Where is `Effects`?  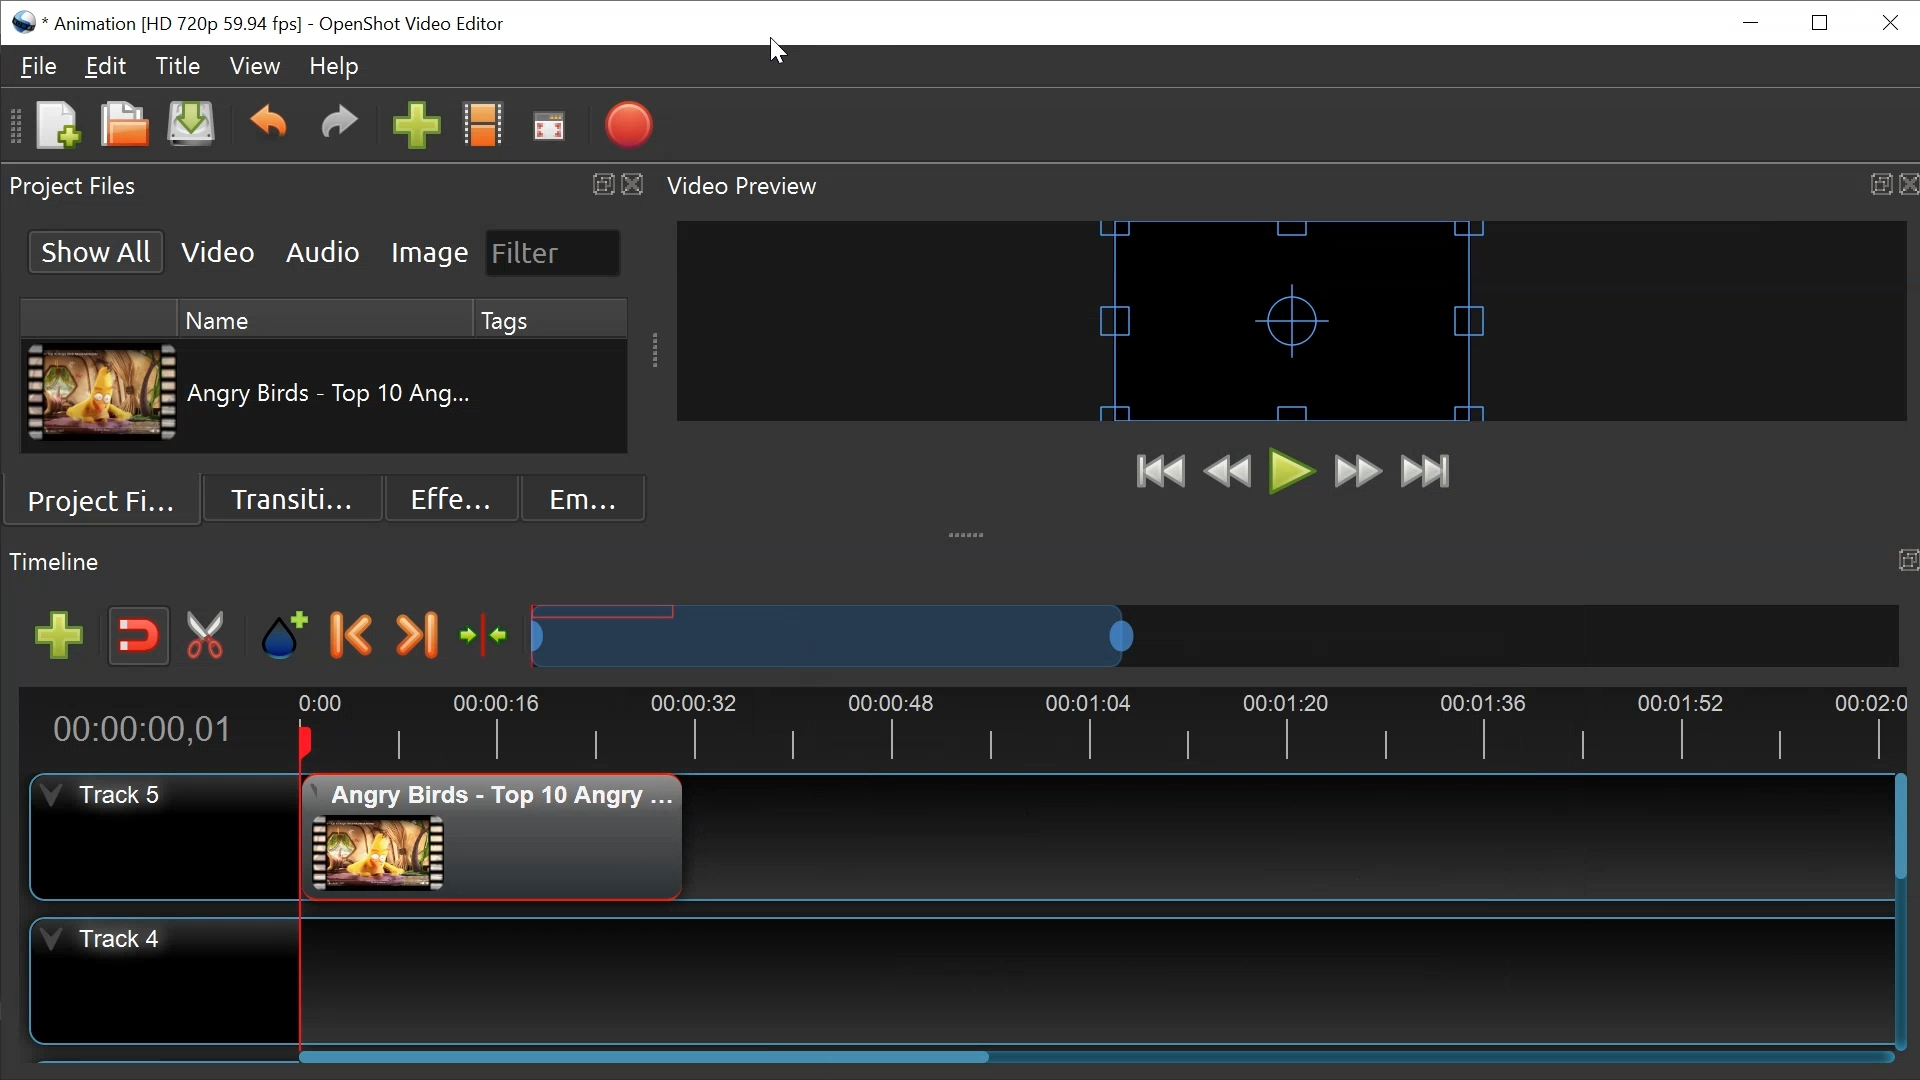
Effects is located at coordinates (454, 498).